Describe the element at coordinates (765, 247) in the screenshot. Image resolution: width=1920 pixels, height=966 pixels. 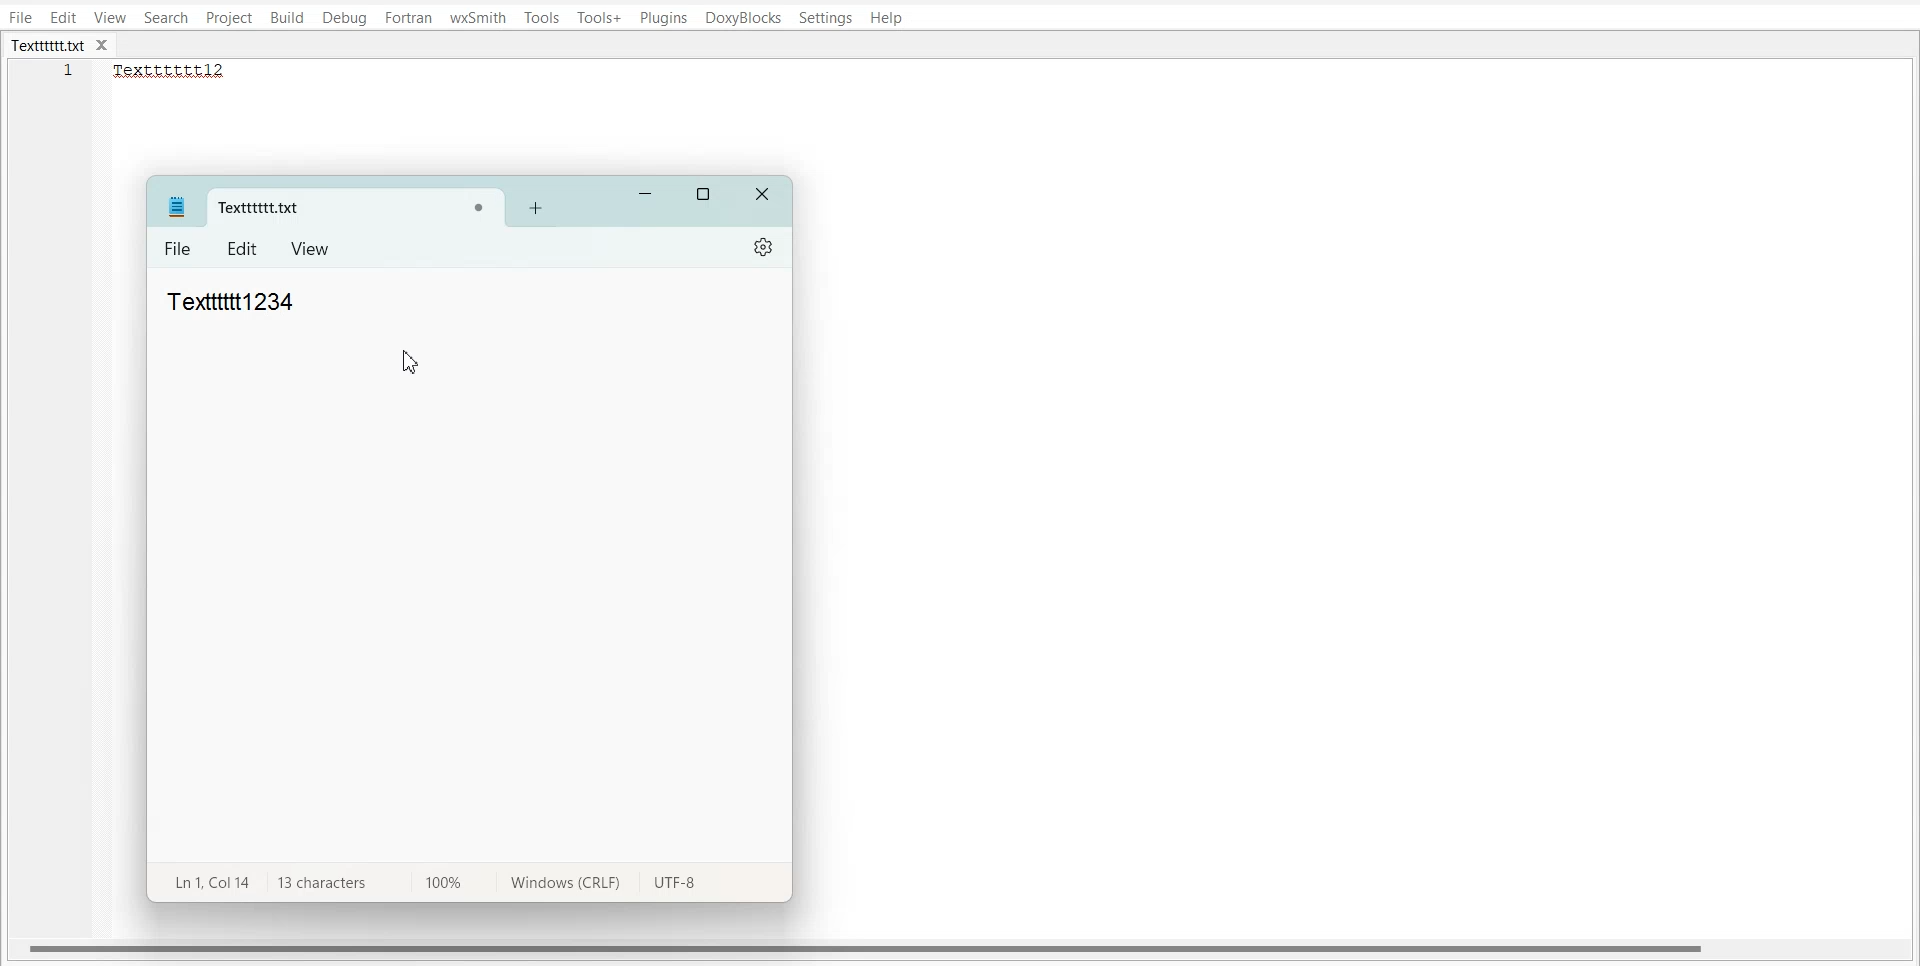
I see `Settings` at that location.